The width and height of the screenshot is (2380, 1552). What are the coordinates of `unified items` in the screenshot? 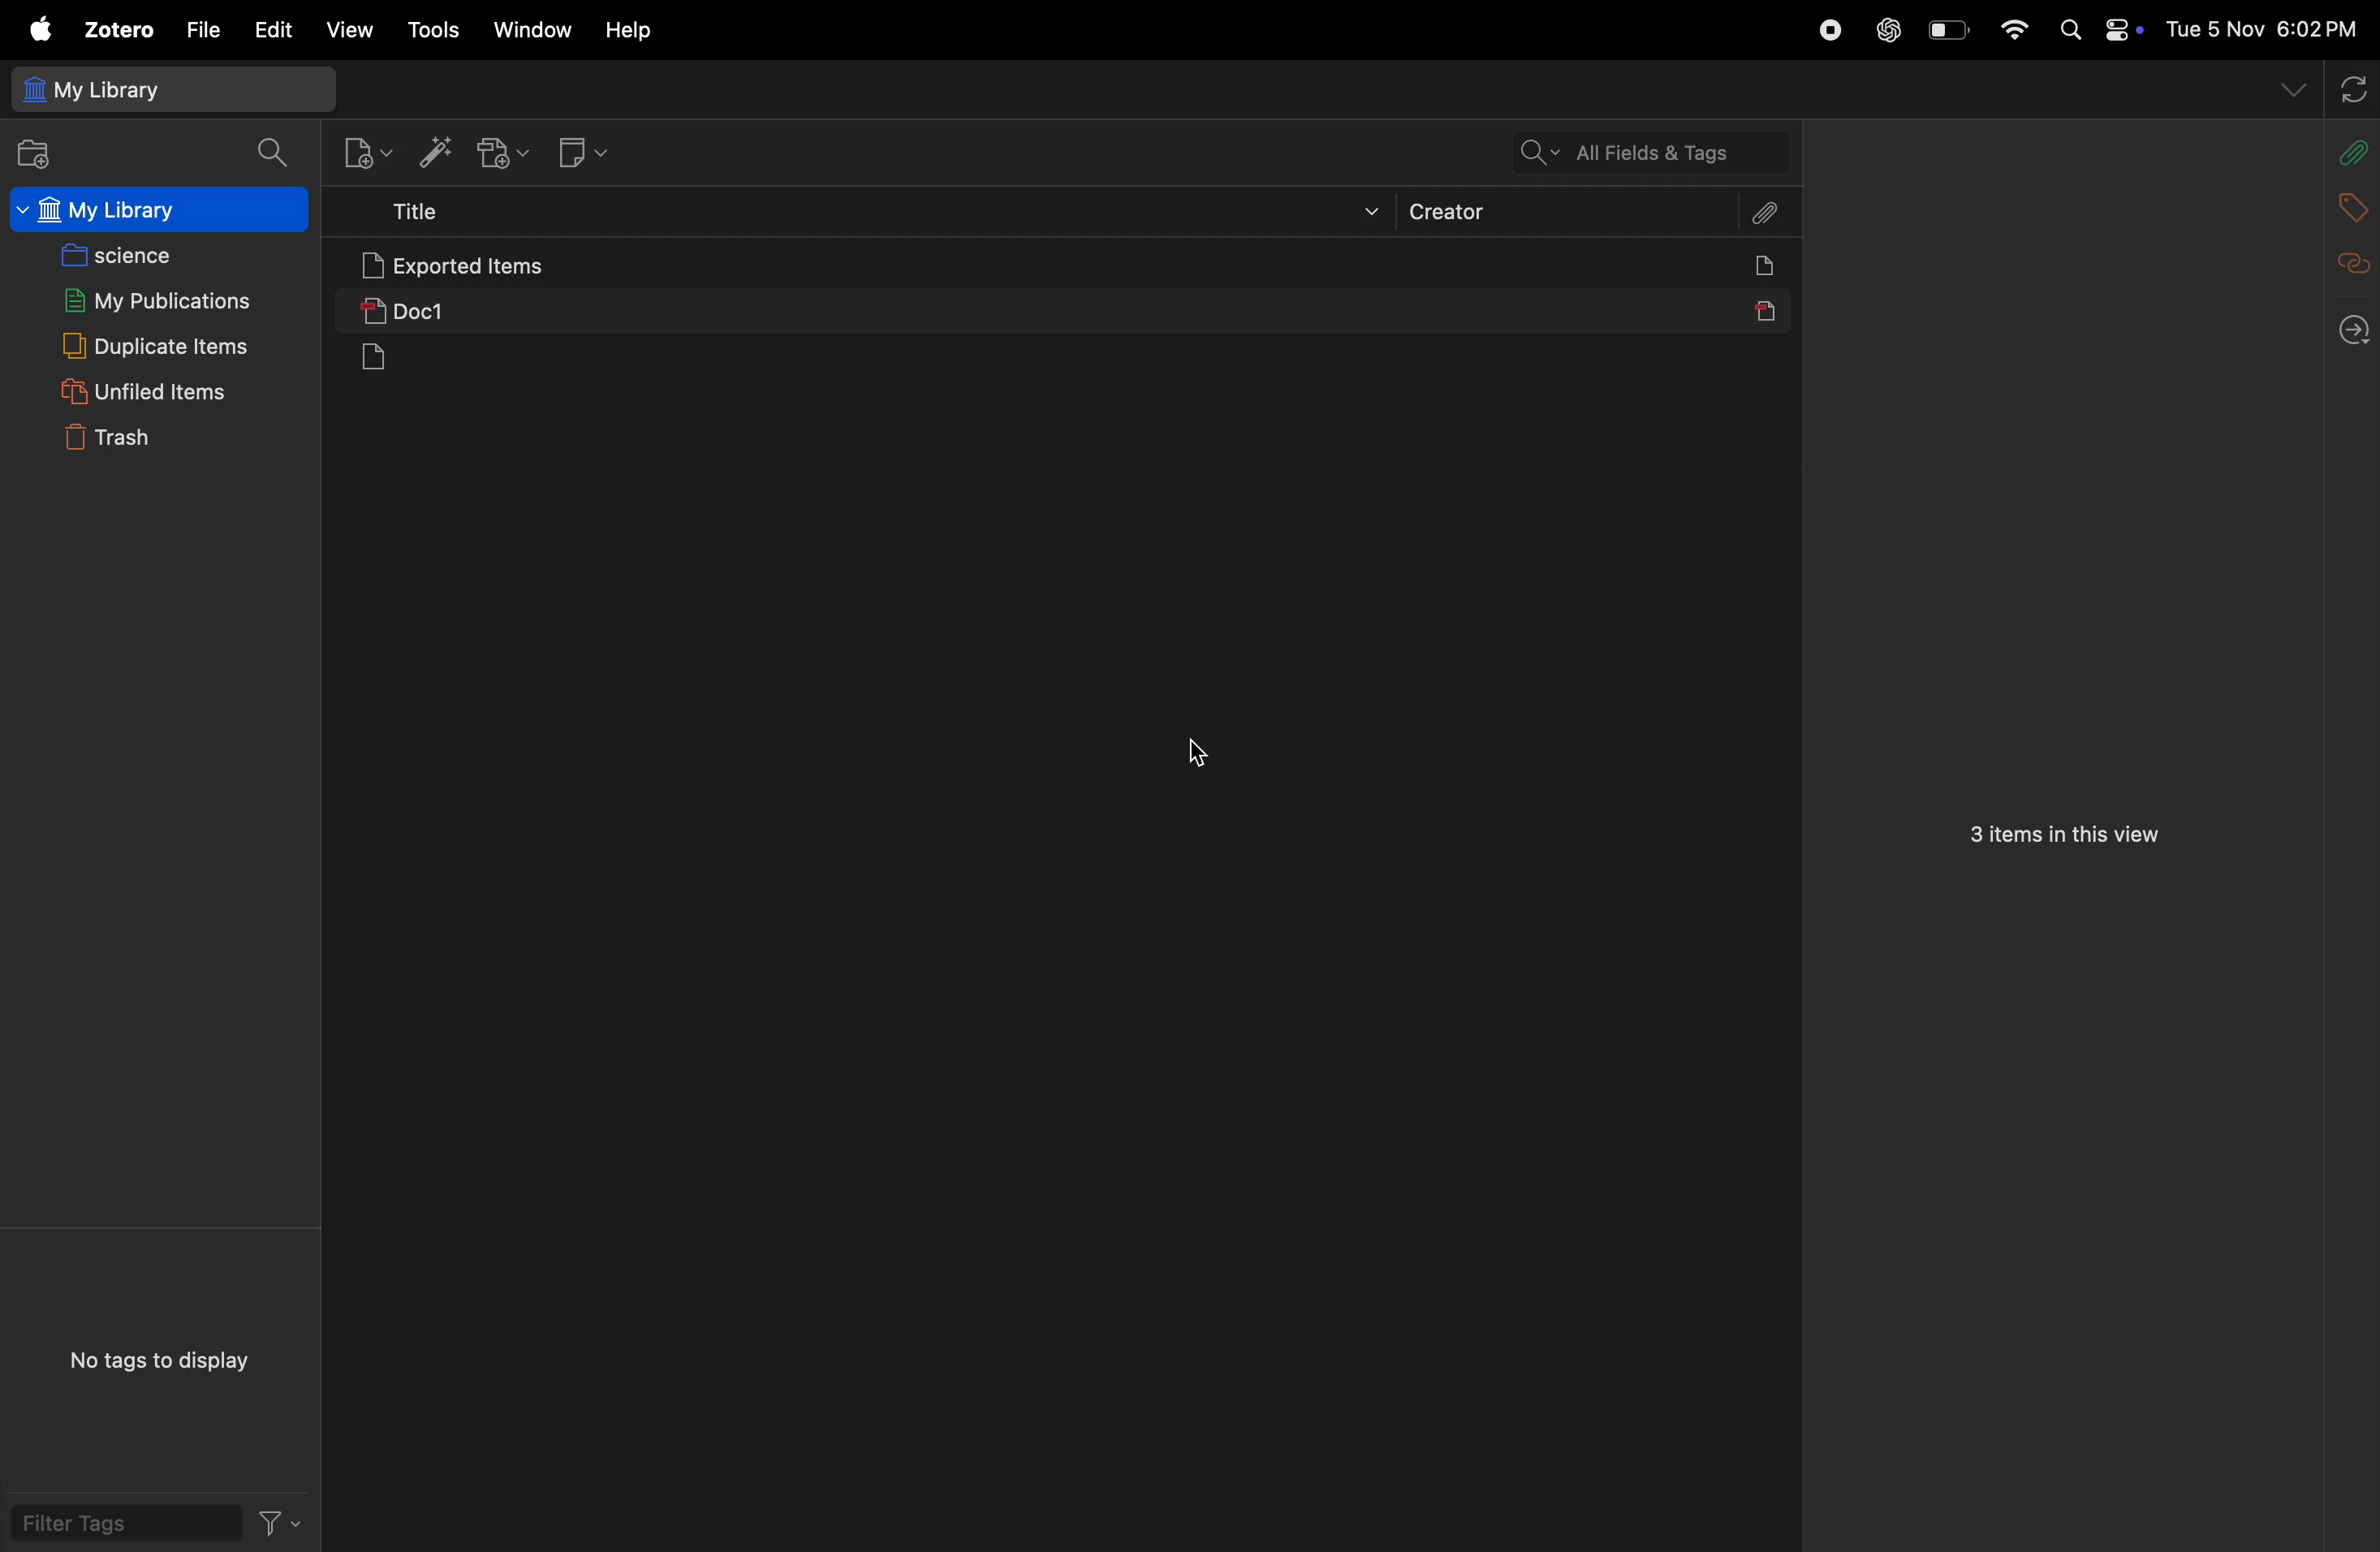 It's located at (143, 395).